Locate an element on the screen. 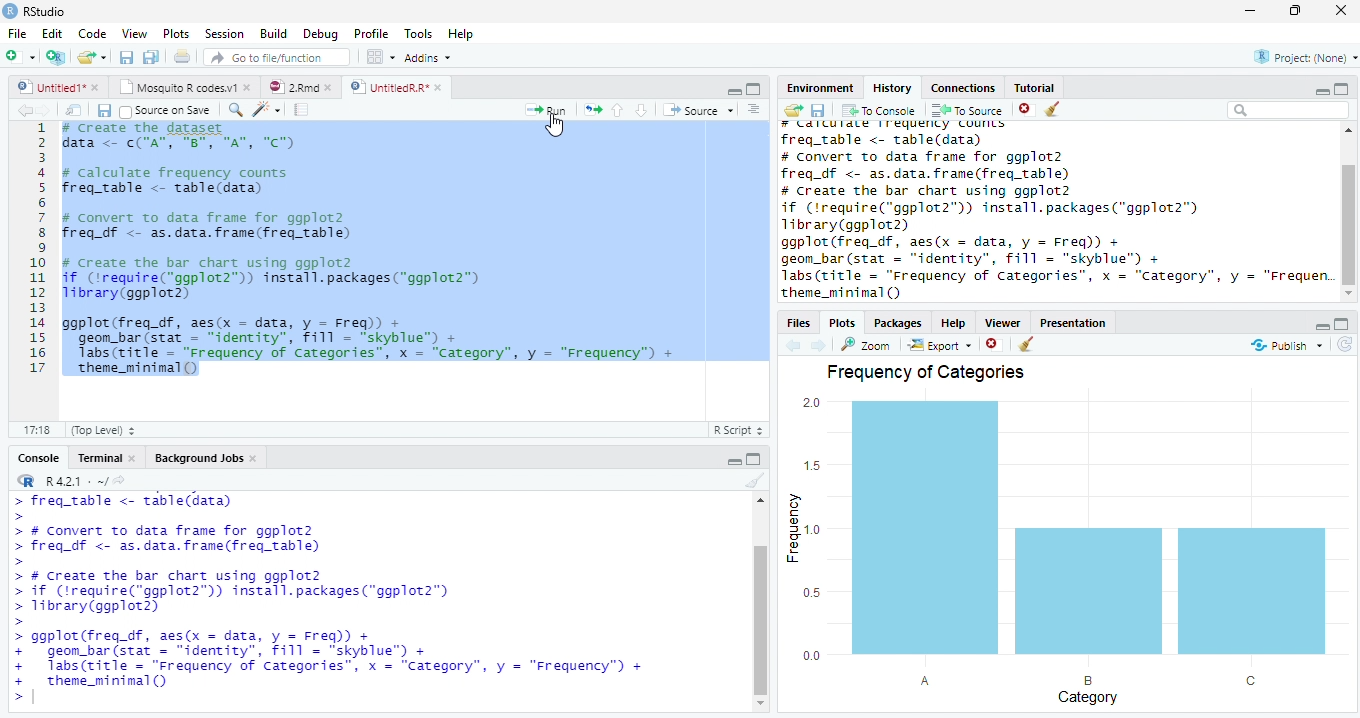  Category is located at coordinates (1083, 689).